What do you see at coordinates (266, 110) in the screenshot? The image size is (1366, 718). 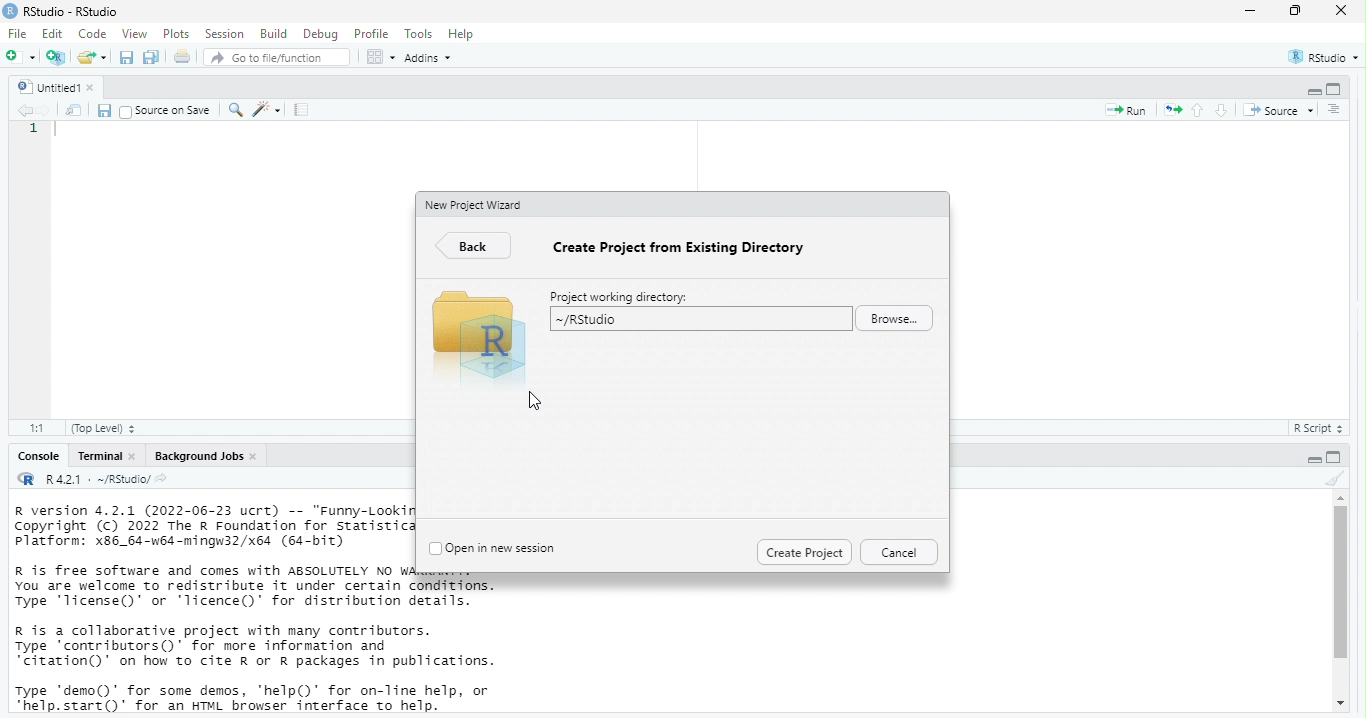 I see `code tools` at bounding box center [266, 110].